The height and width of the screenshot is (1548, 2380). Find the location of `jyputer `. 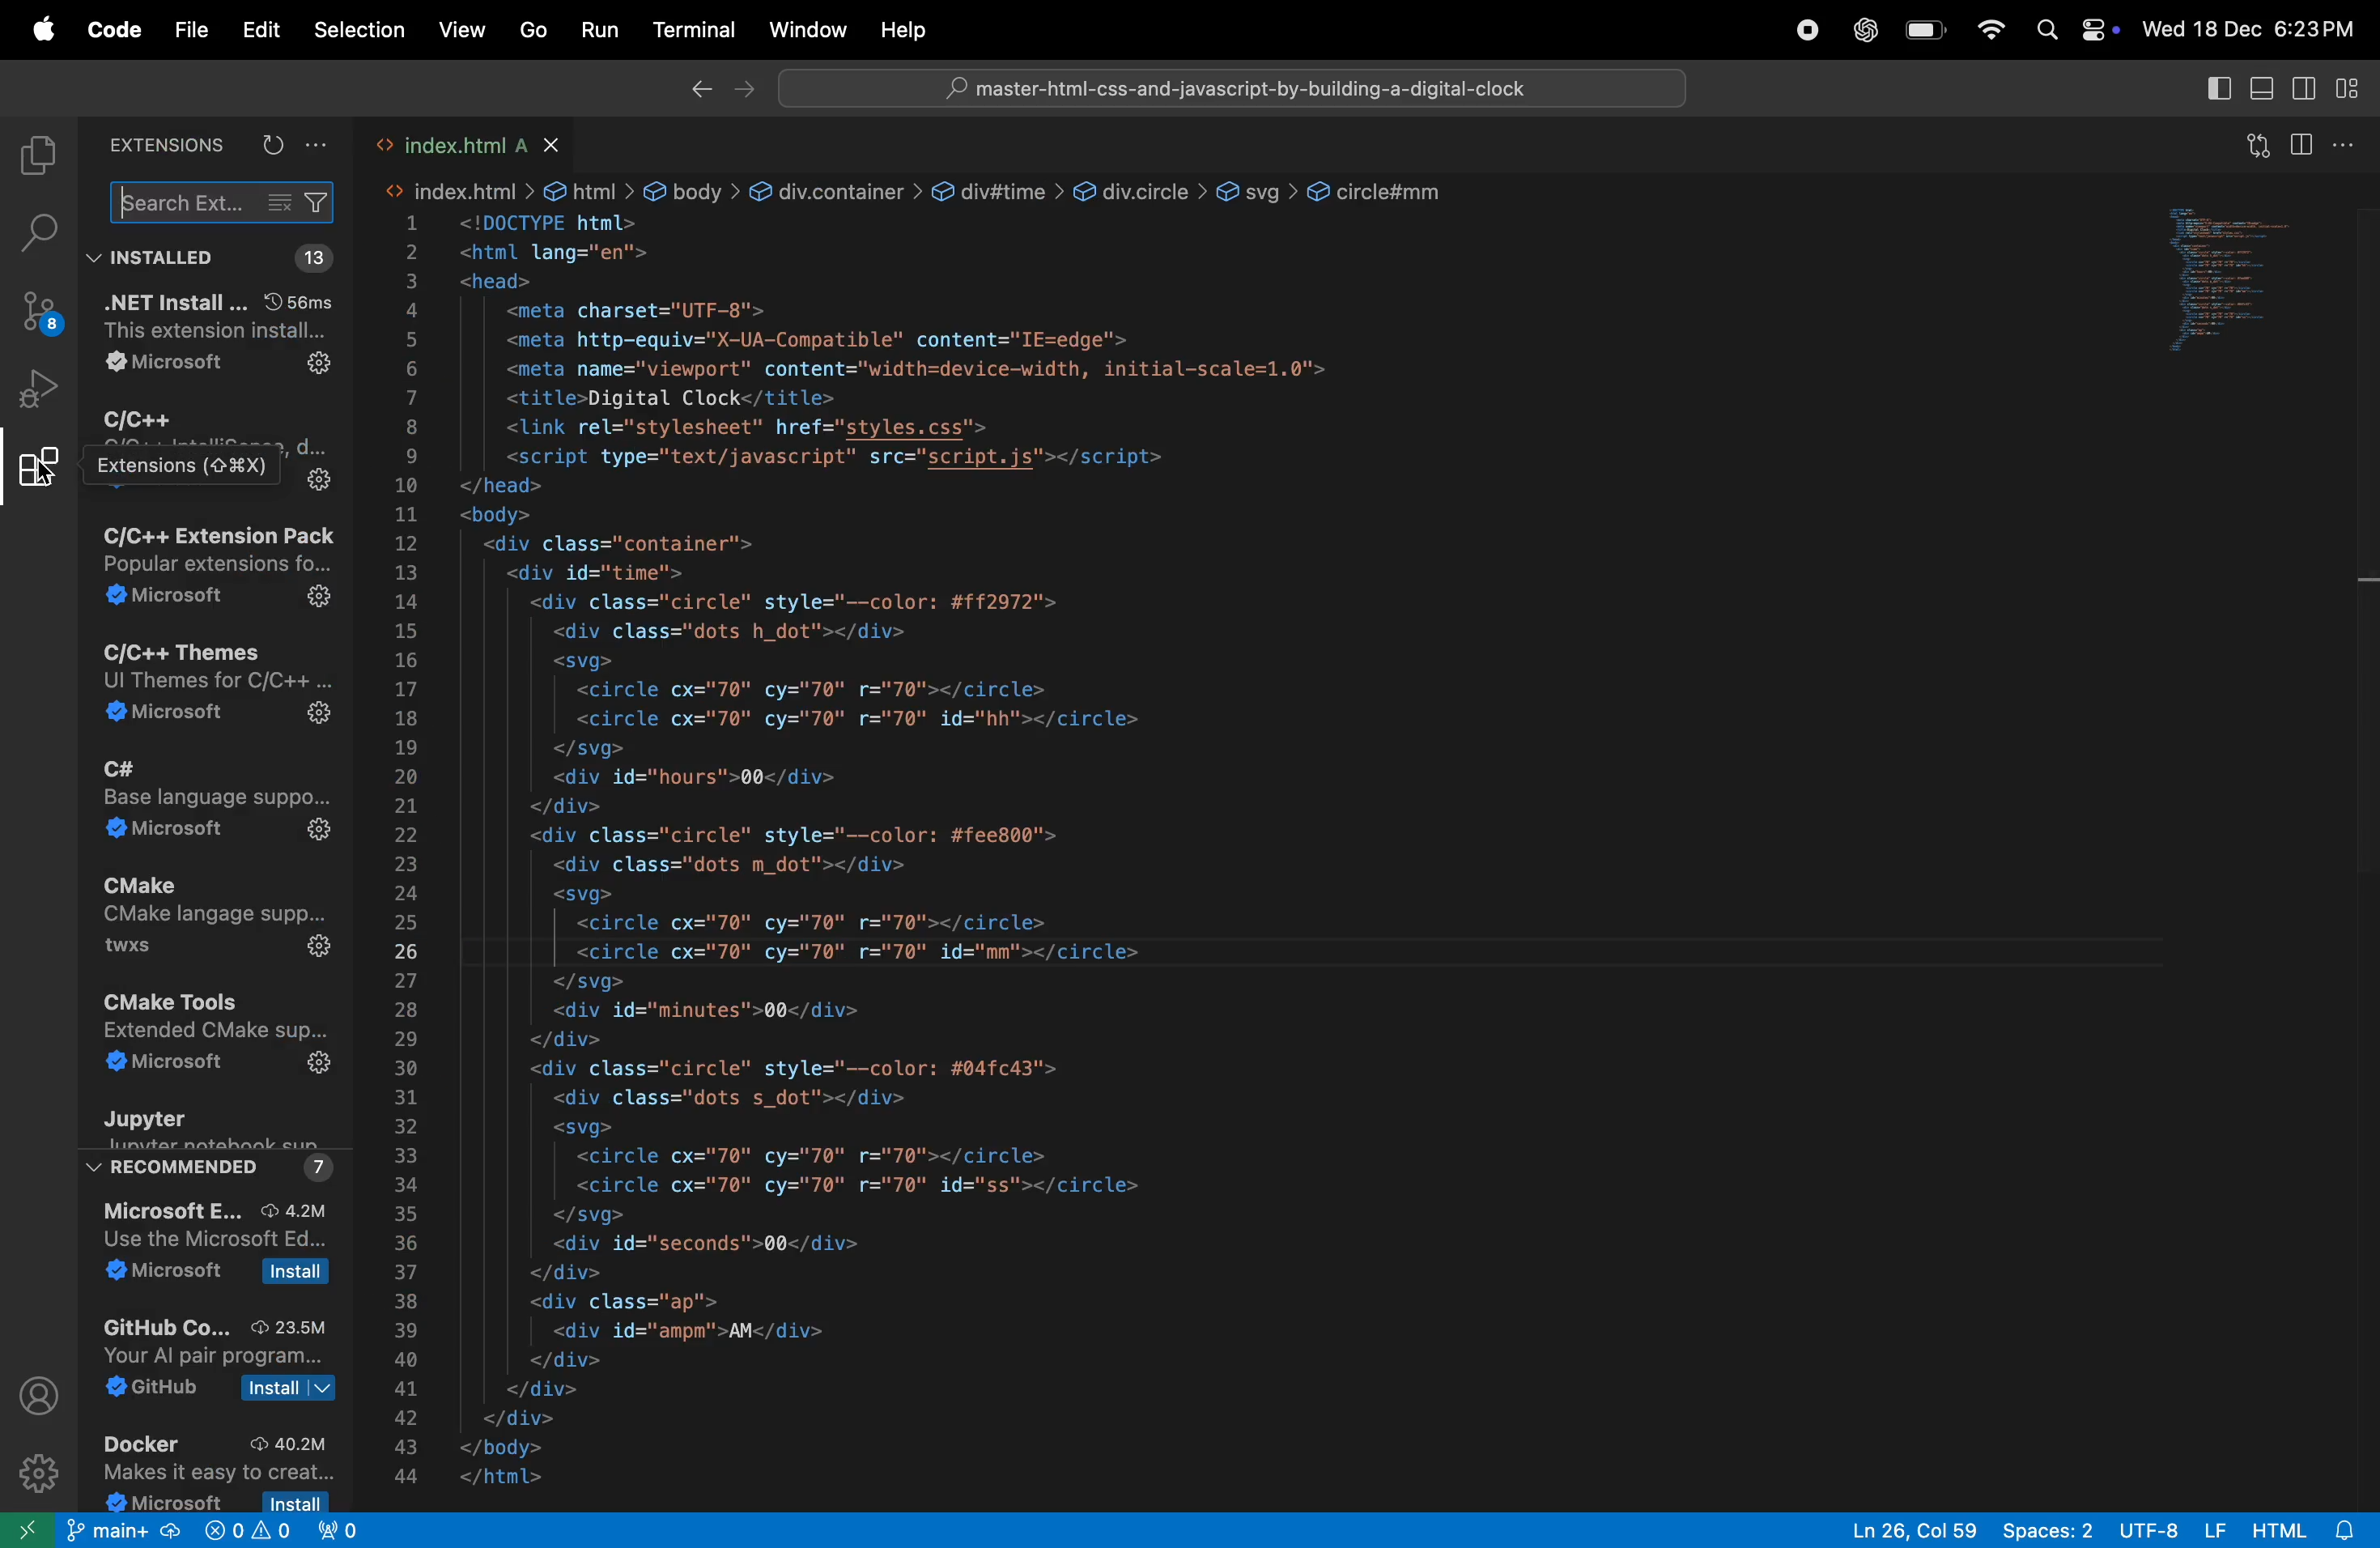

jyputer  is located at coordinates (218, 1142).